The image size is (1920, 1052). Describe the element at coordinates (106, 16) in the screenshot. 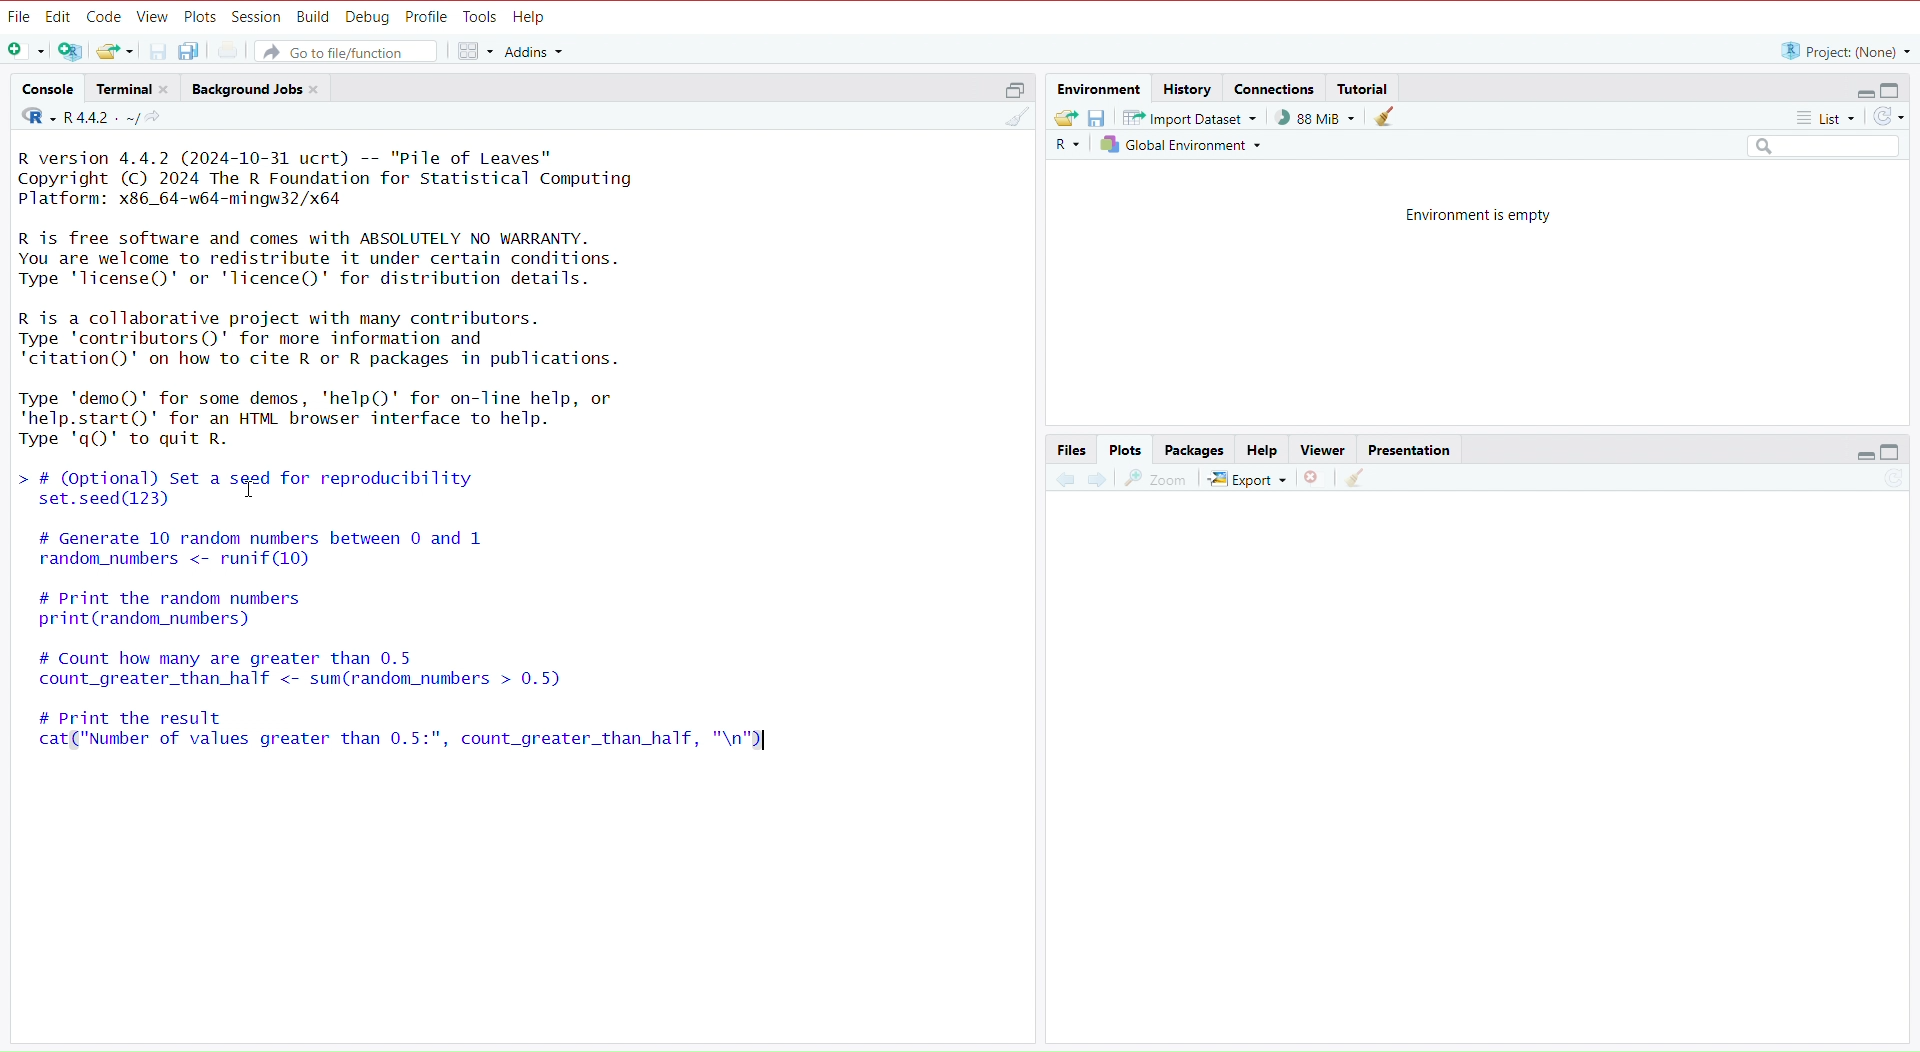

I see `Code` at that location.